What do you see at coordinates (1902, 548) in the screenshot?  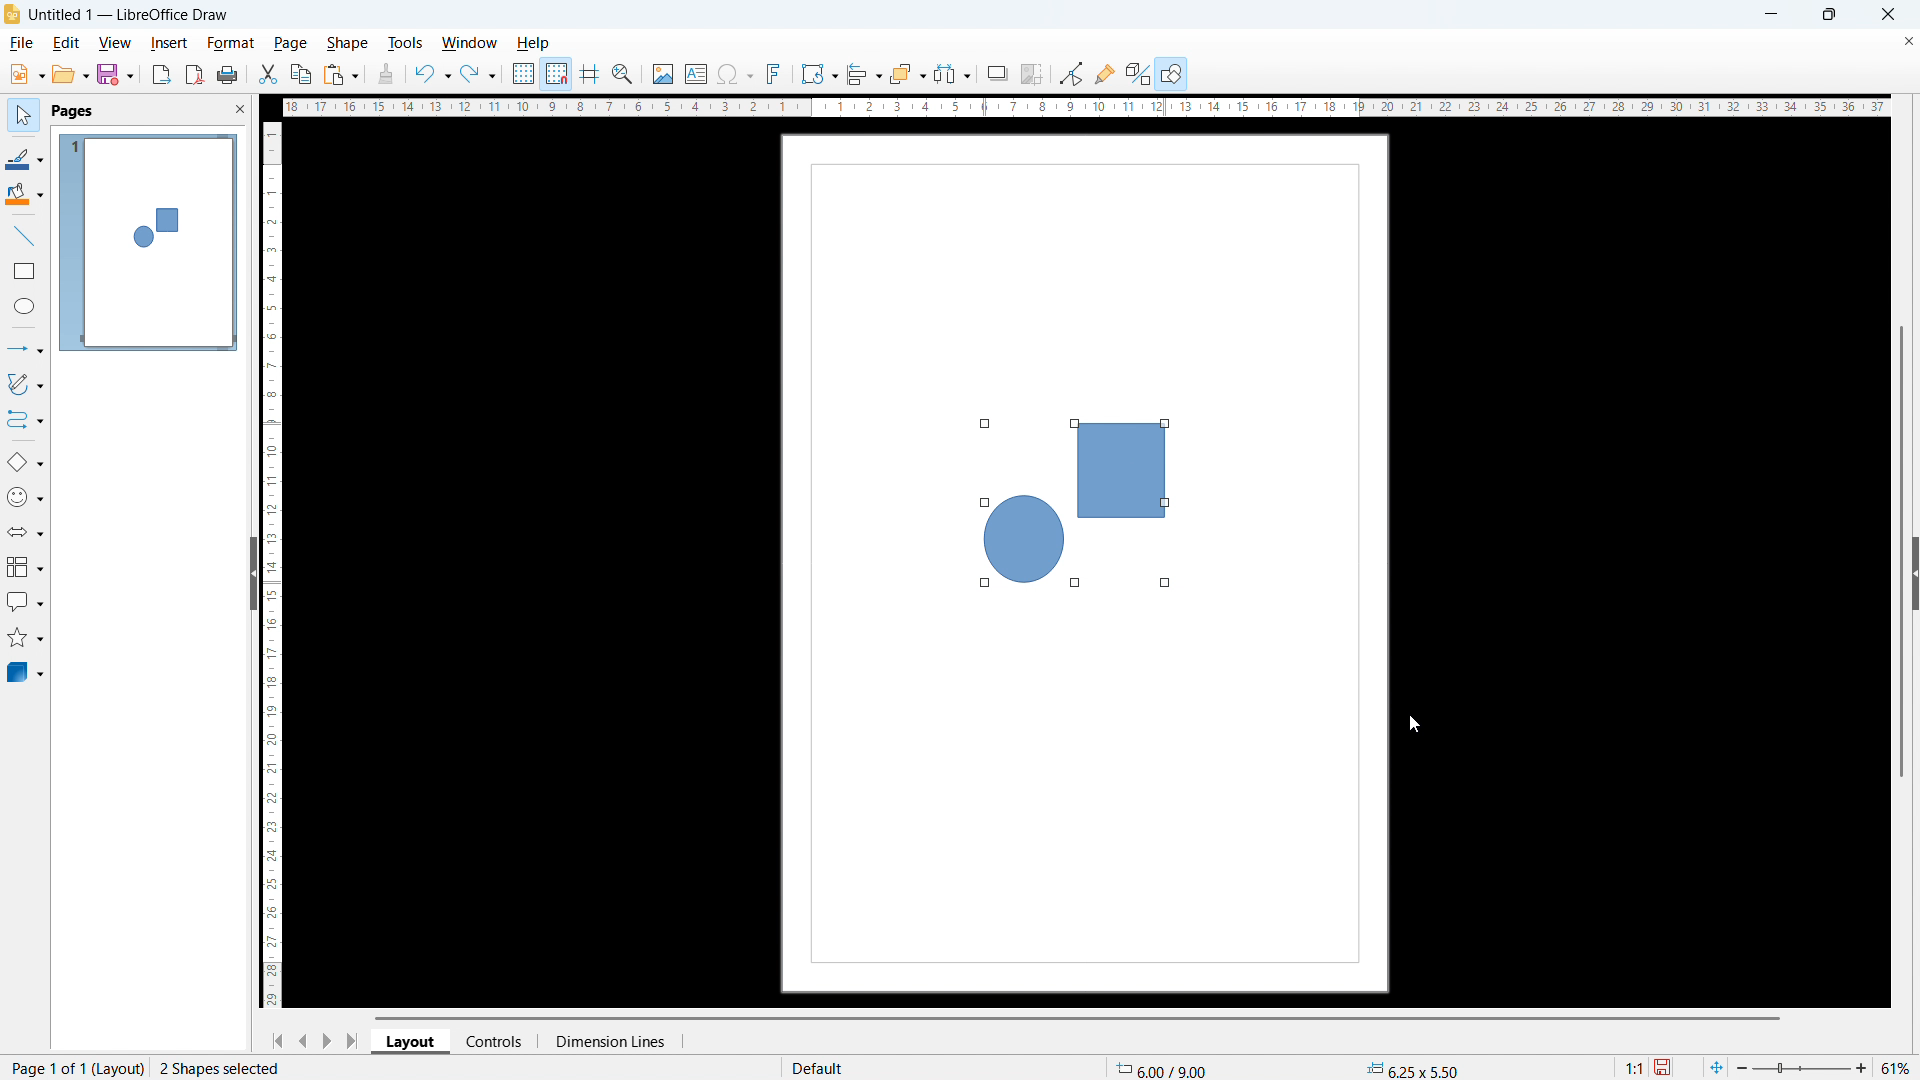 I see `vertical scrollbar` at bounding box center [1902, 548].